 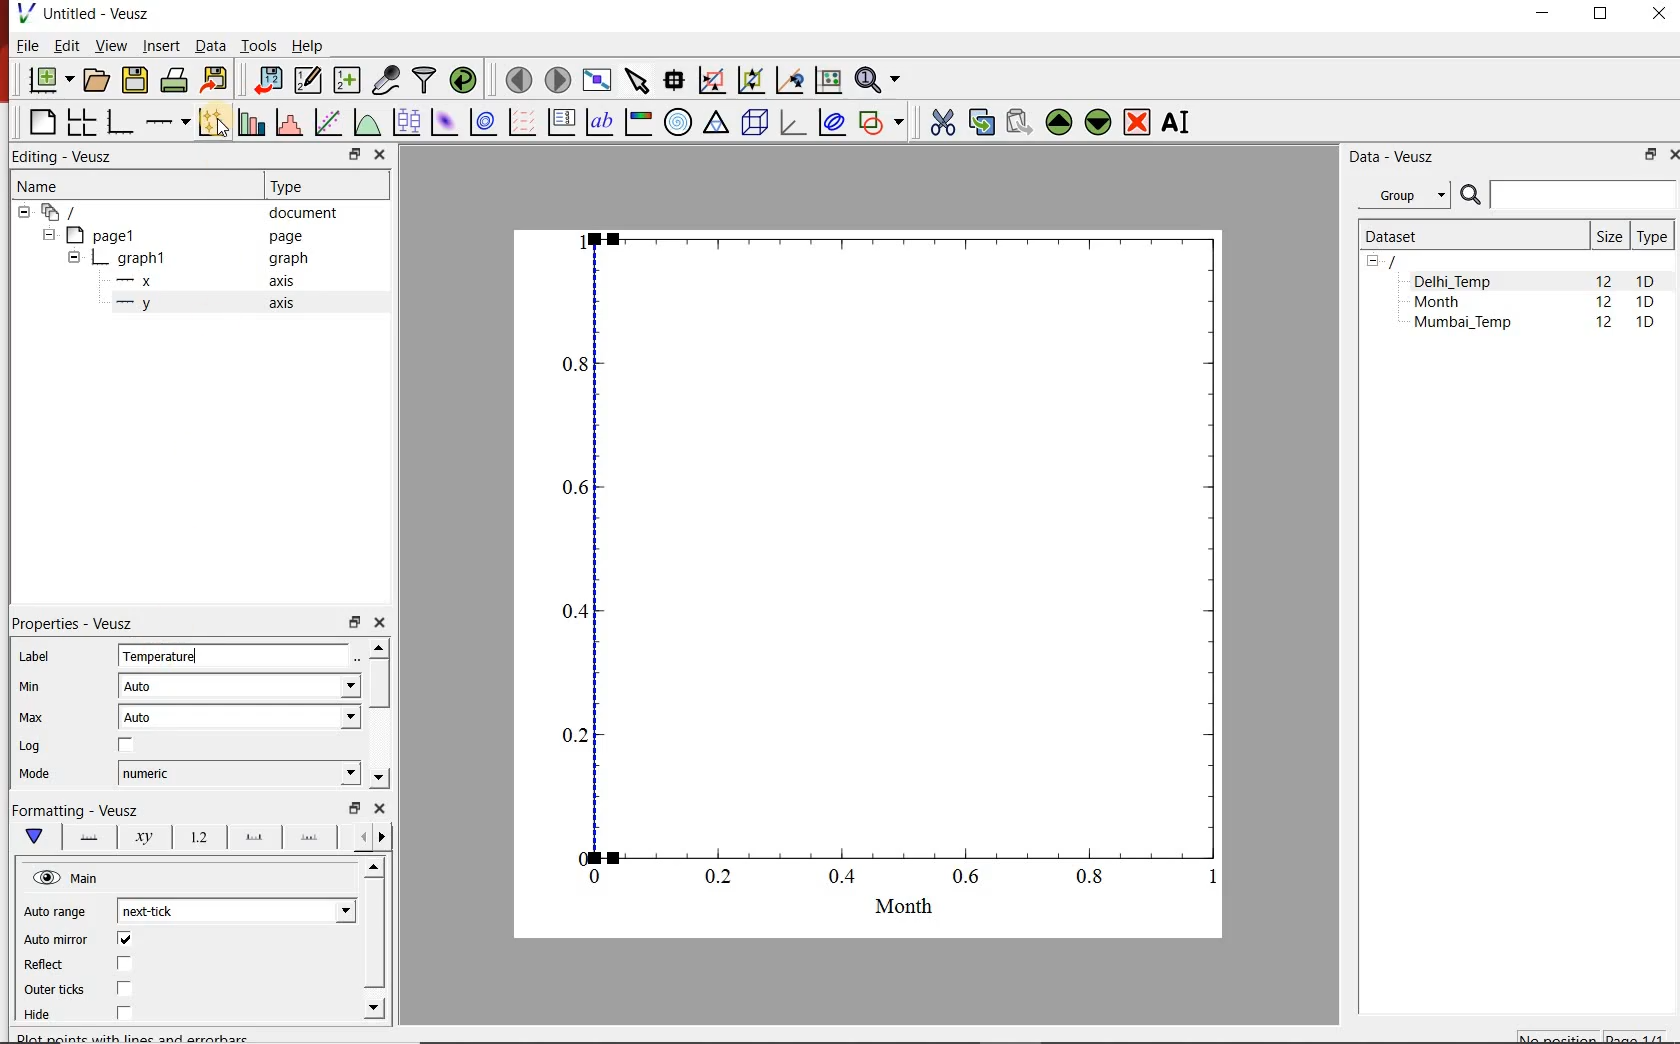 I want to click on plot a 2d dataset as contours, so click(x=483, y=123).